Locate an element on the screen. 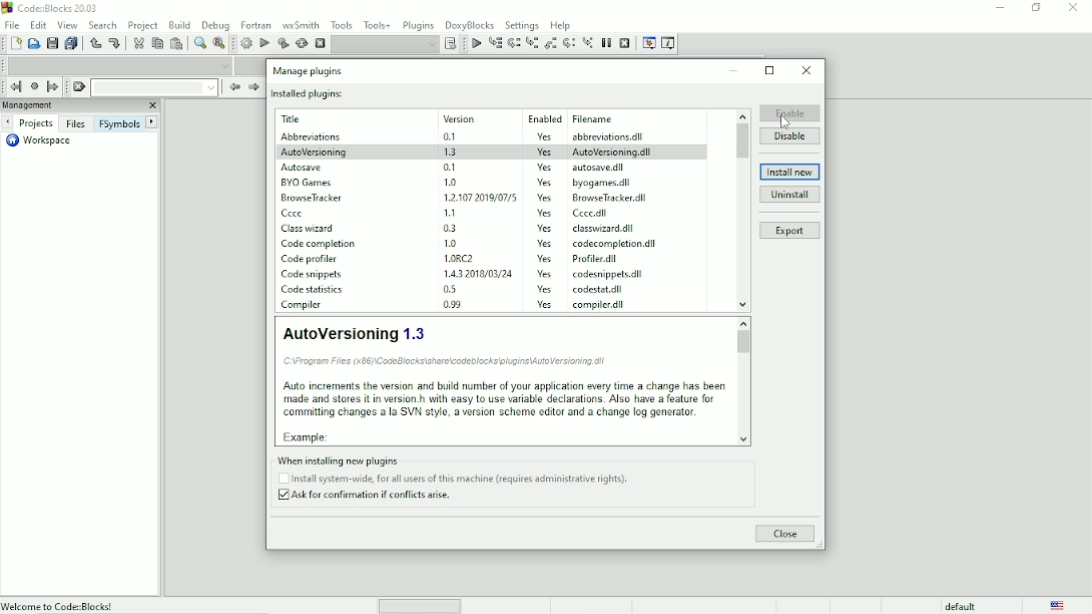 This screenshot has width=1092, height=614. Abort is located at coordinates (319, 43).